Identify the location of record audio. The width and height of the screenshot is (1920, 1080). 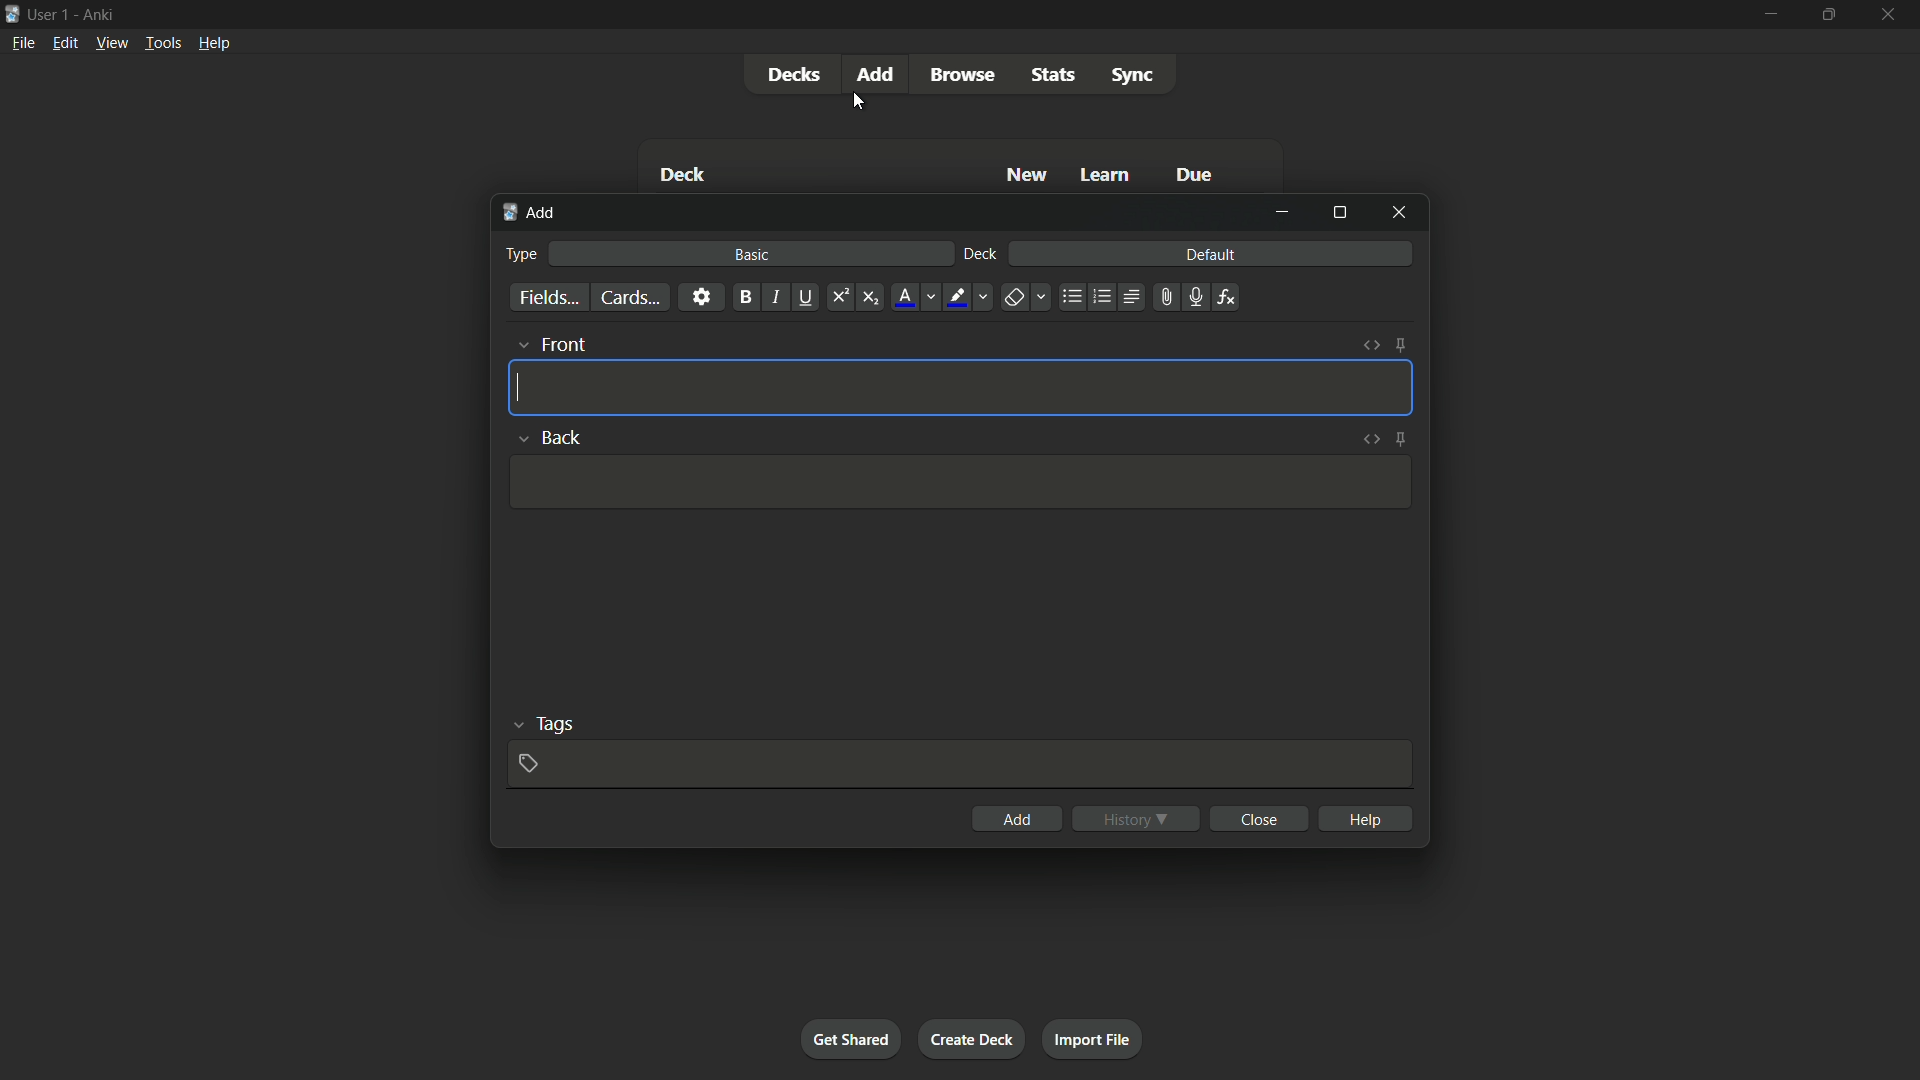
(1194, 298).